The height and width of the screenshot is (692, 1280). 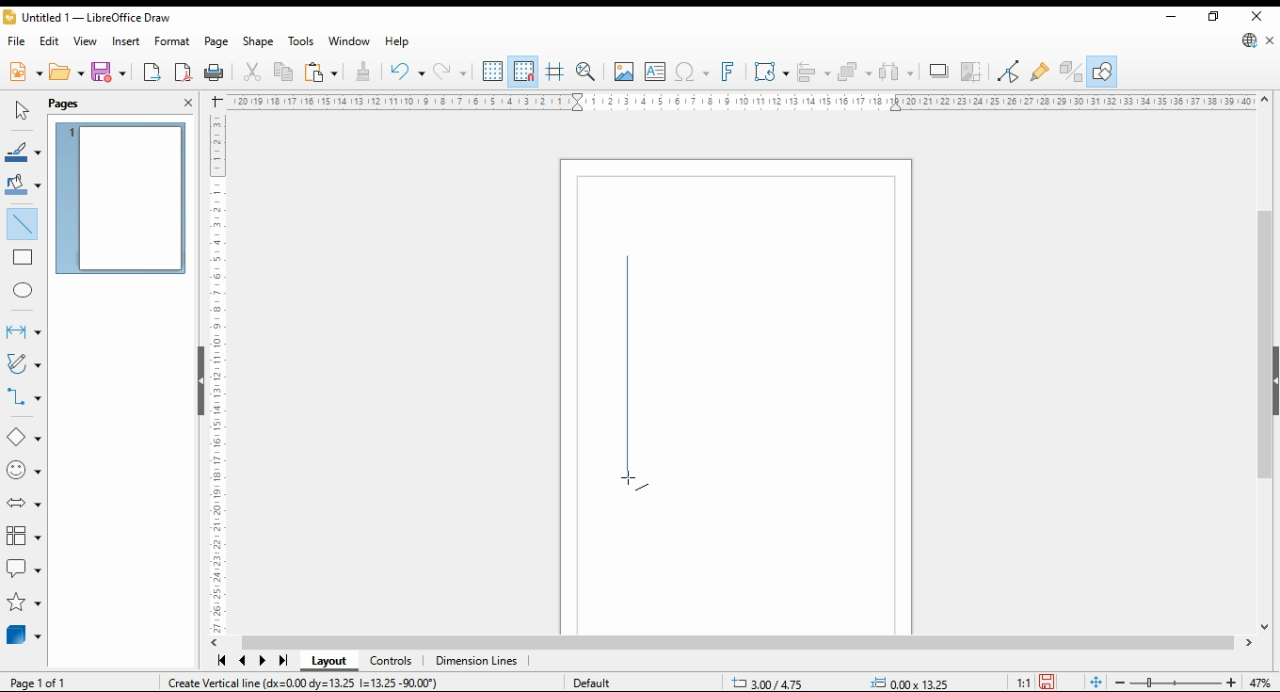 What do you see at coordinates (348, 42) in the screenshot?
I see `window` at bounding box center [348, 42].